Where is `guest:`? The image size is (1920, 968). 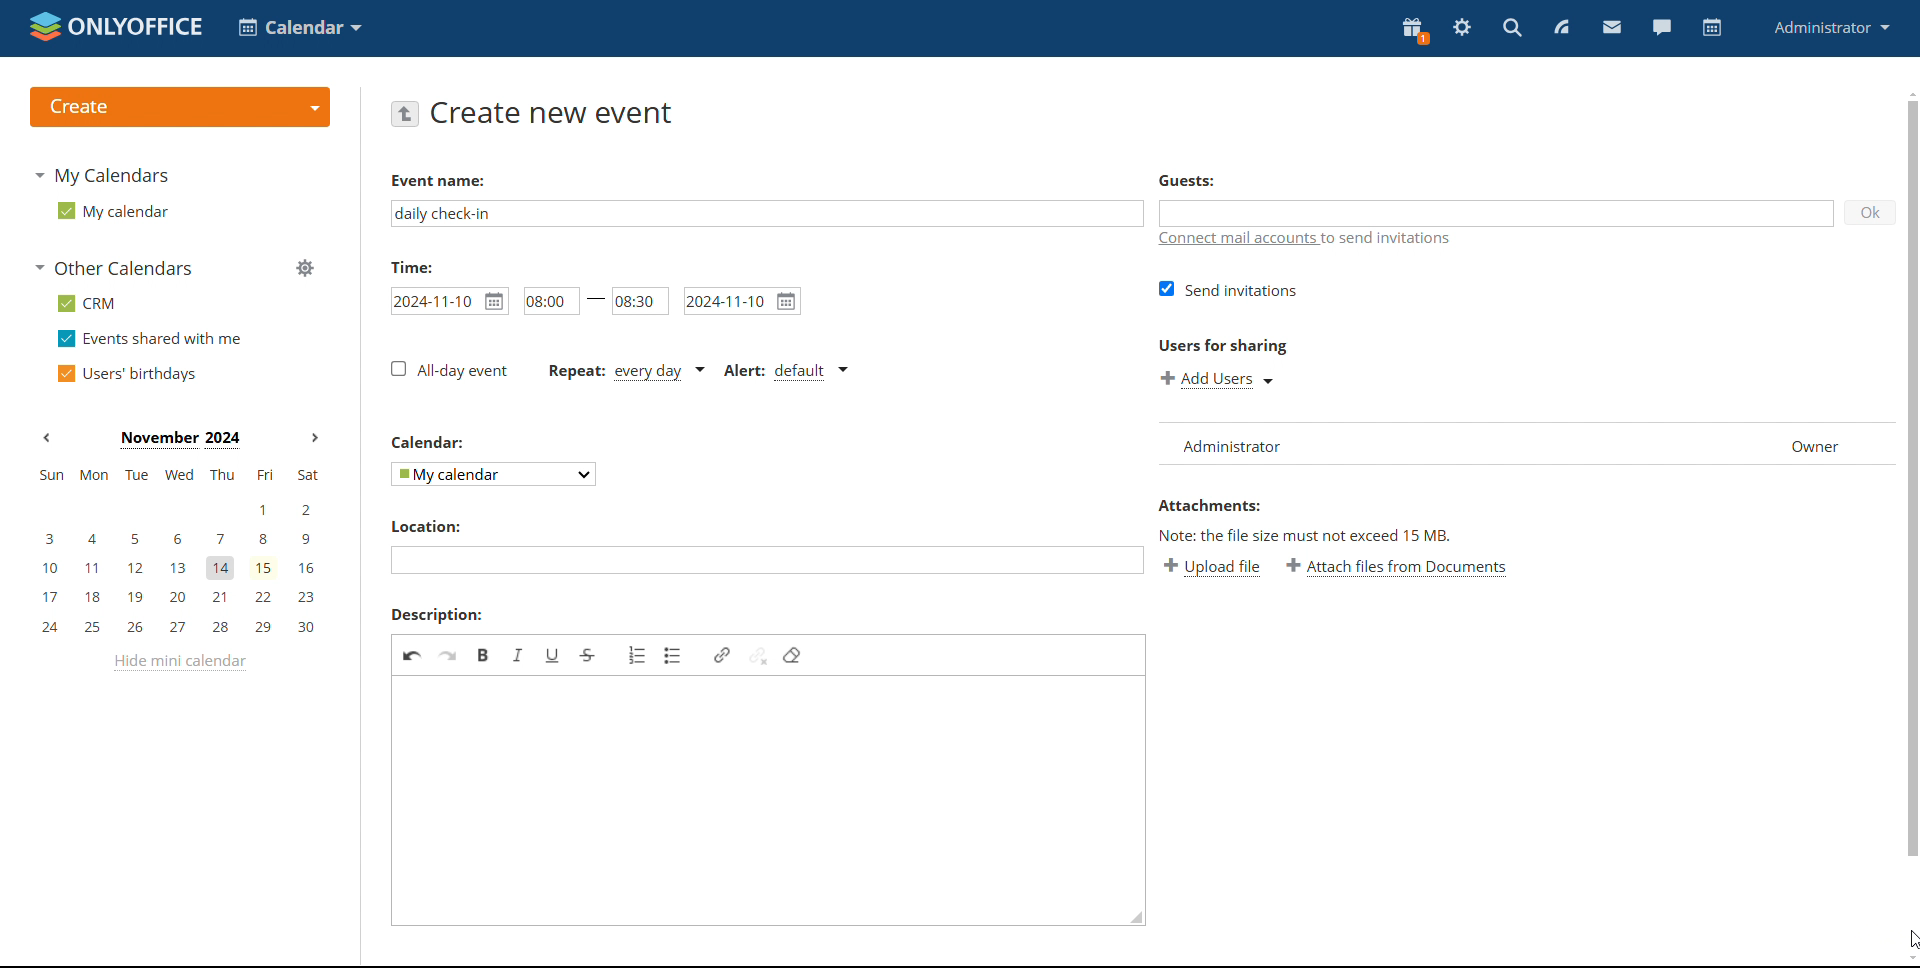
guest: is located at coordinates (1205, 178).